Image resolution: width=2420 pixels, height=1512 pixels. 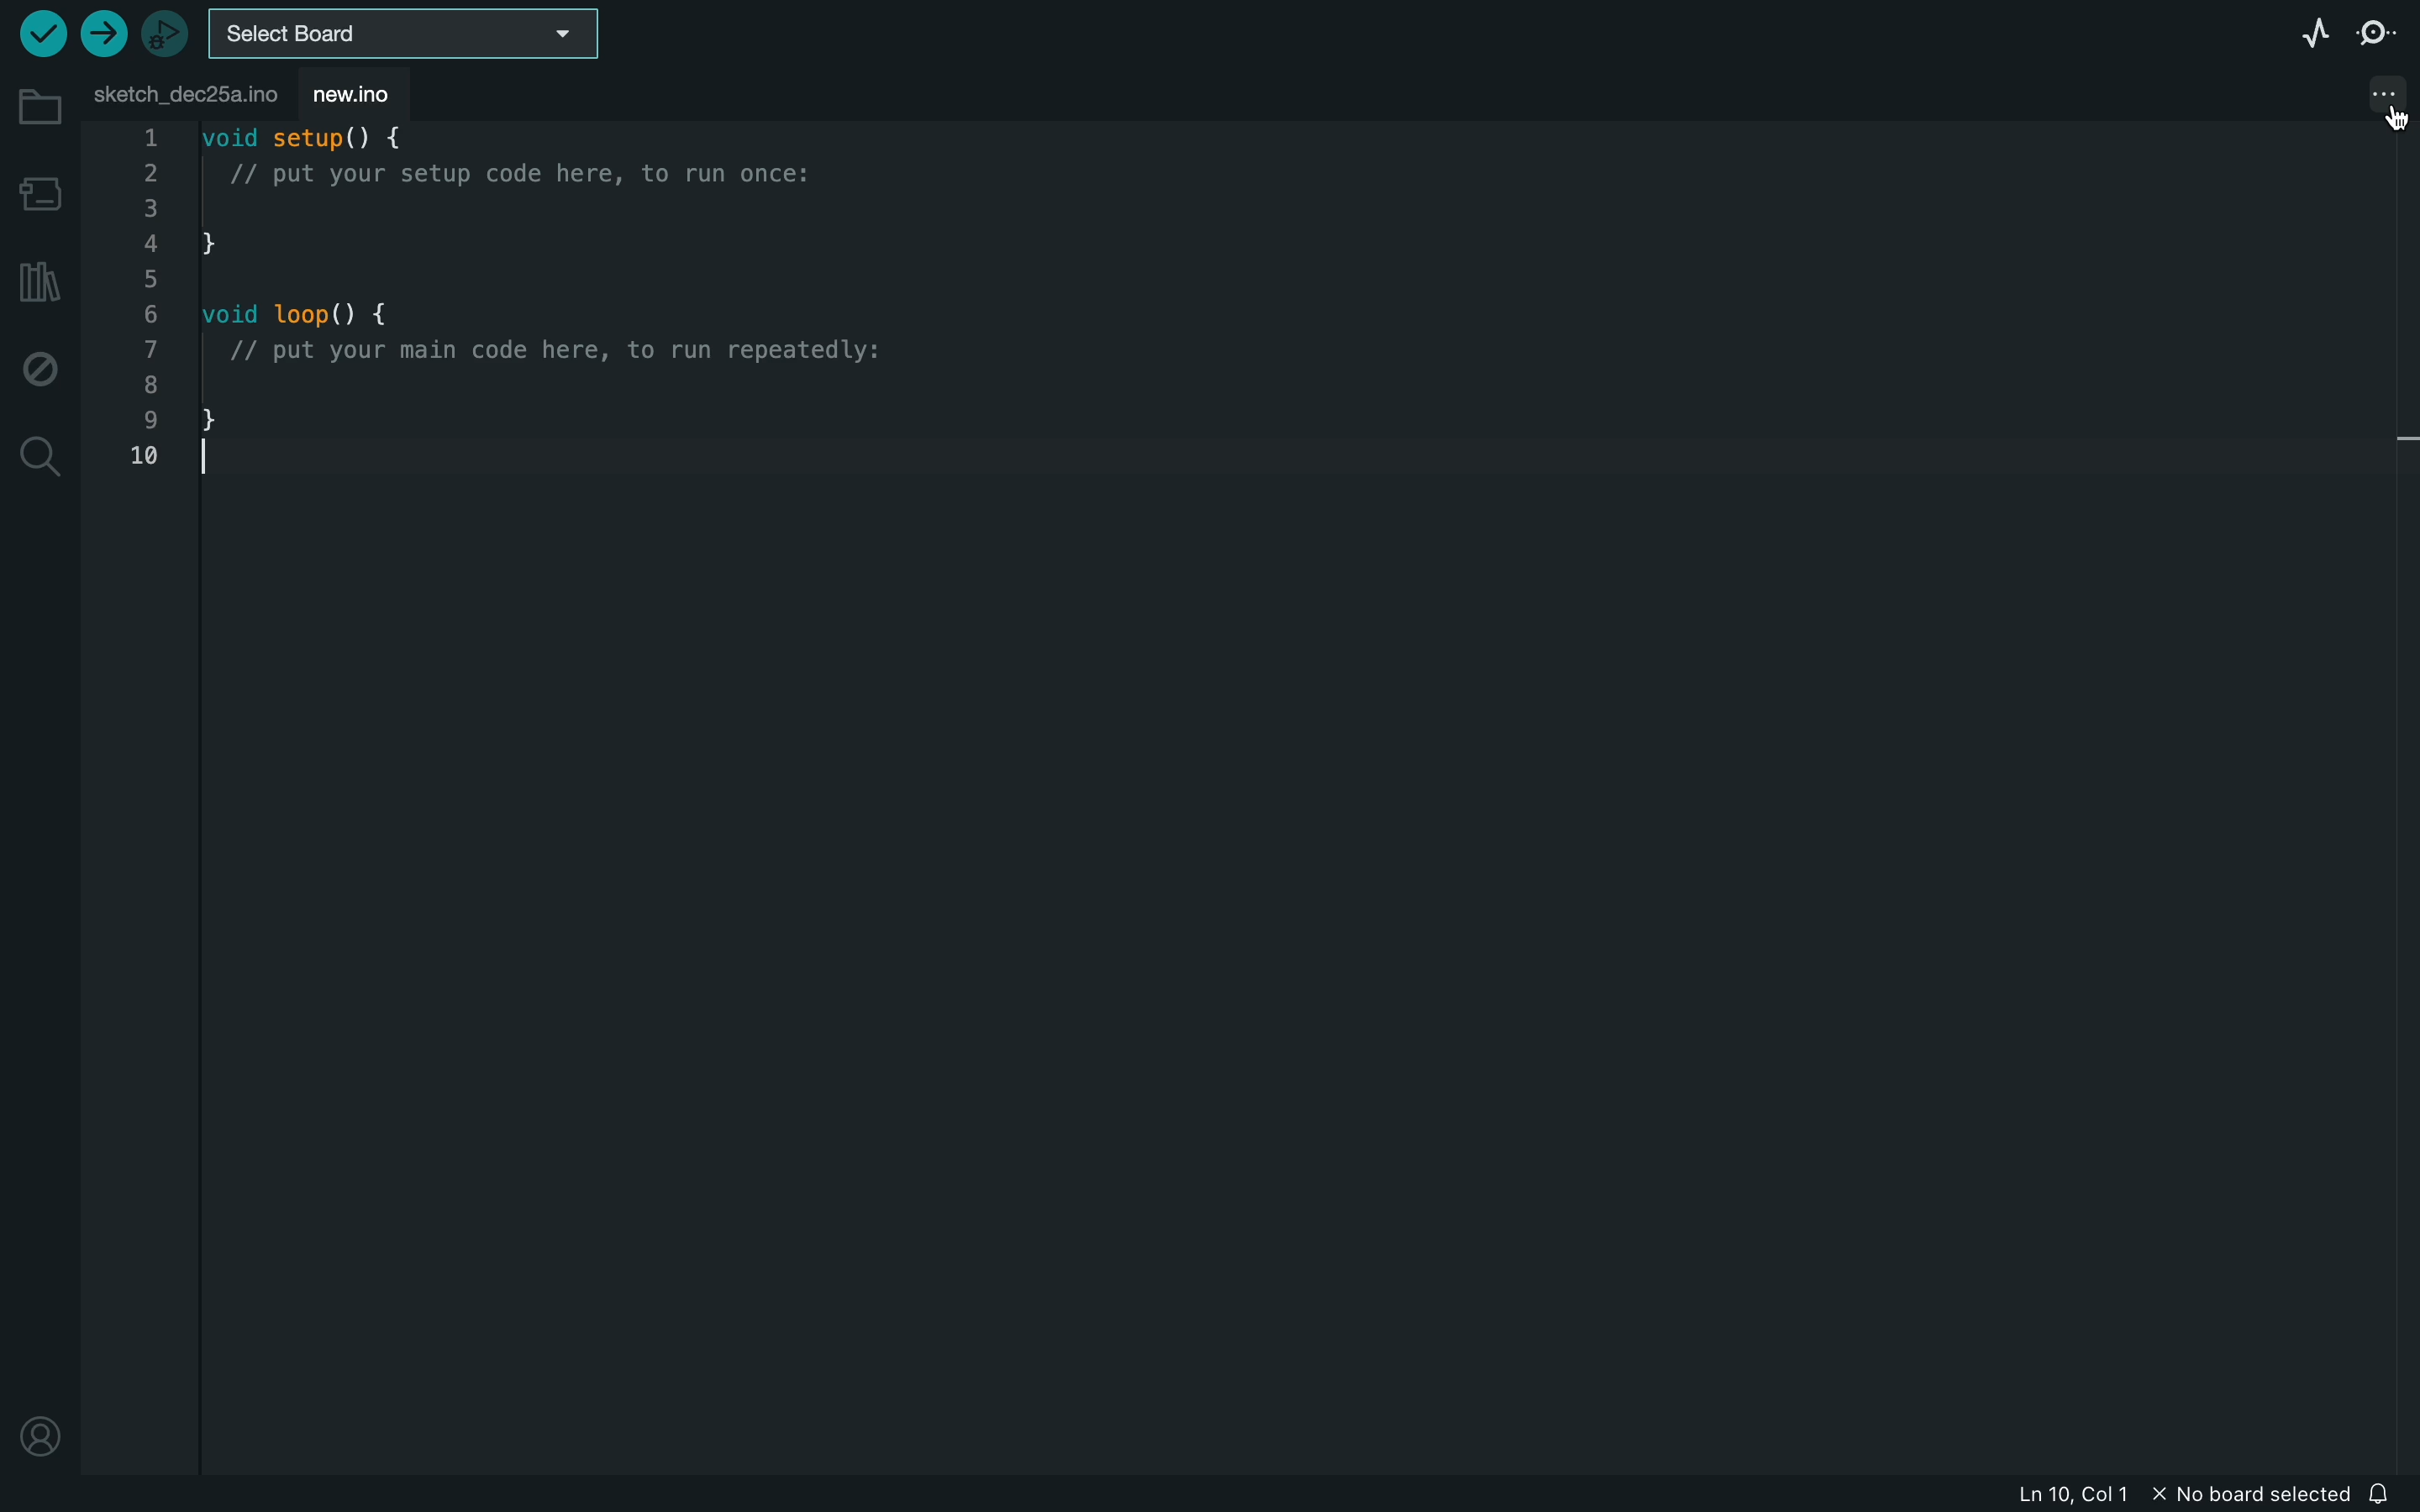 I want to click on upload, so click(x=102, y=33).